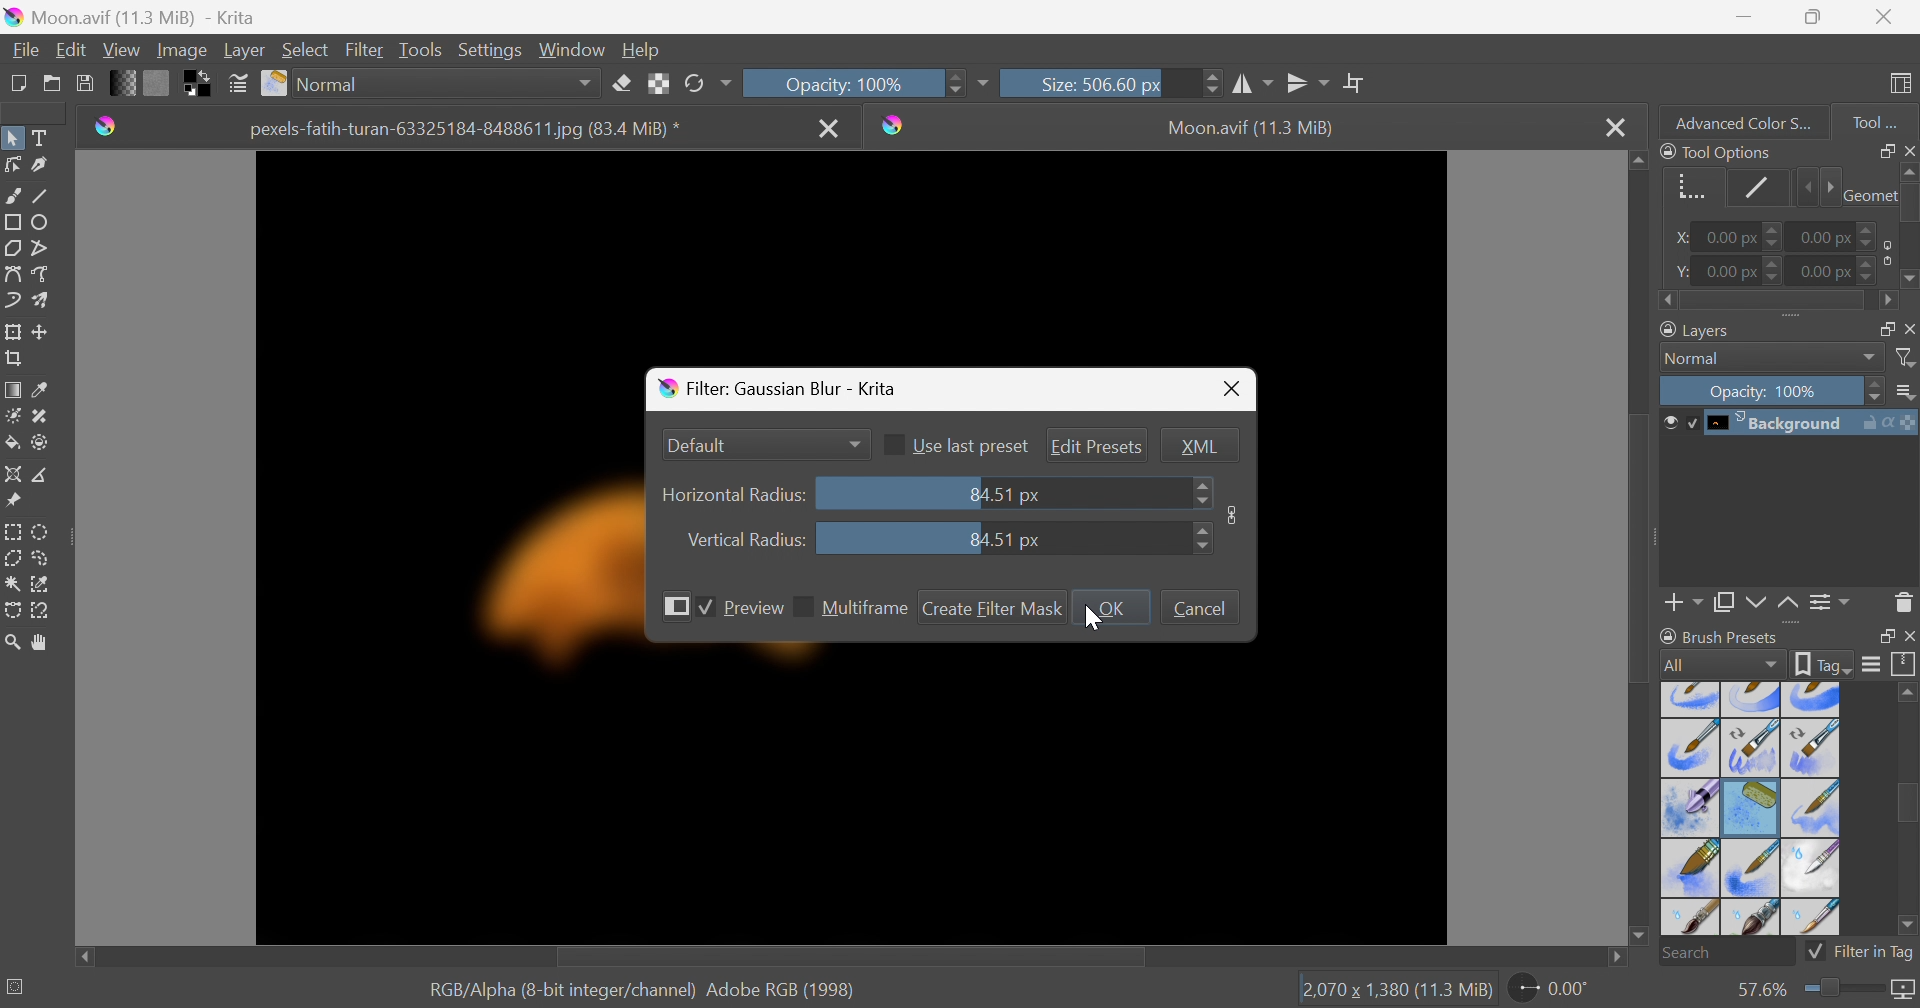  What do you see at coordinates (490, 52) in the screenshot?
I see `Settings` at bounding box center [490, 52].